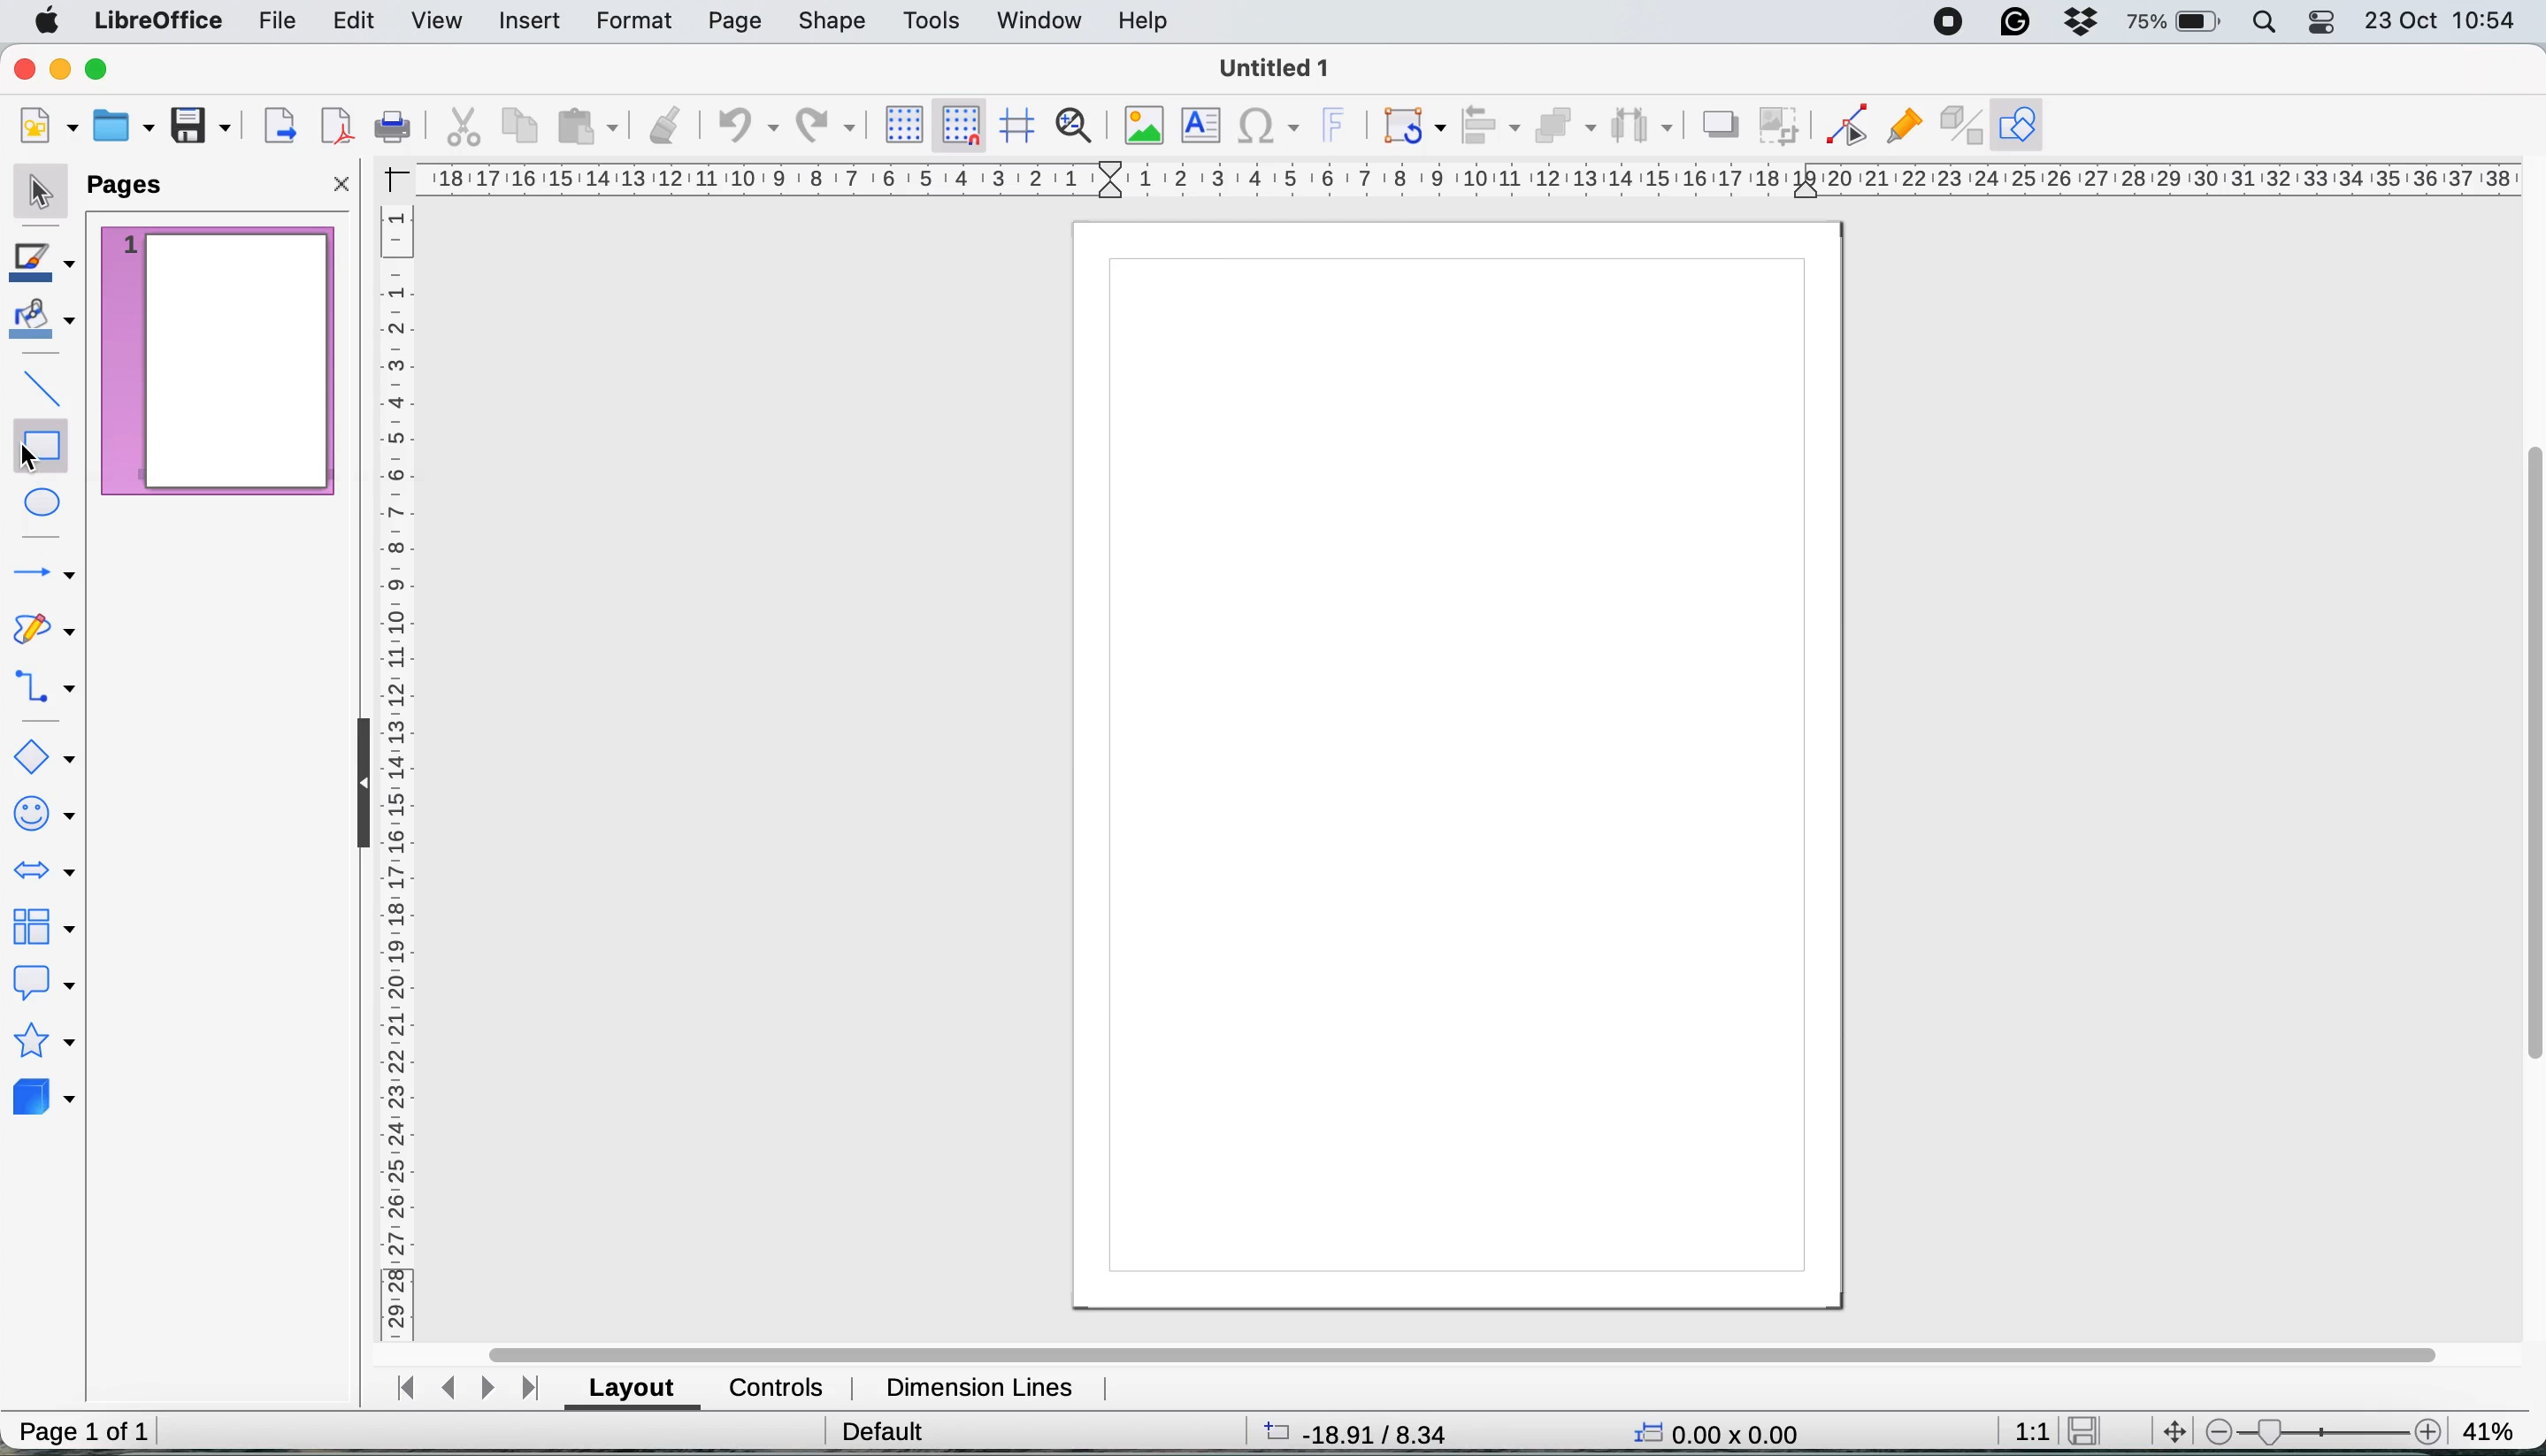 Image resolution: width=2546 pixels, height=1456 pixels. Describe the element at coordinates (2177, 23) in the screenshot. I see `battery` at that location.